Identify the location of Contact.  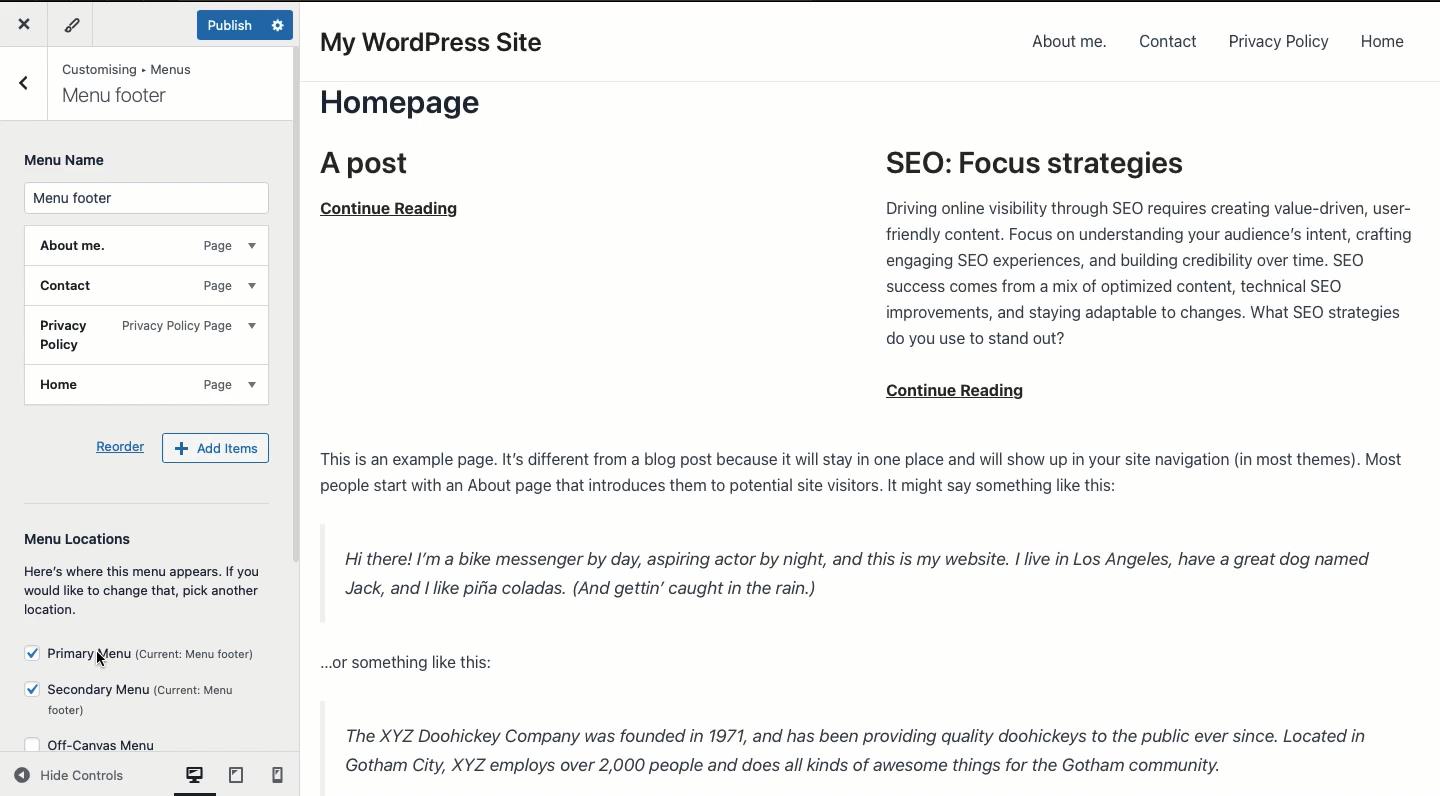
(1166, 43).